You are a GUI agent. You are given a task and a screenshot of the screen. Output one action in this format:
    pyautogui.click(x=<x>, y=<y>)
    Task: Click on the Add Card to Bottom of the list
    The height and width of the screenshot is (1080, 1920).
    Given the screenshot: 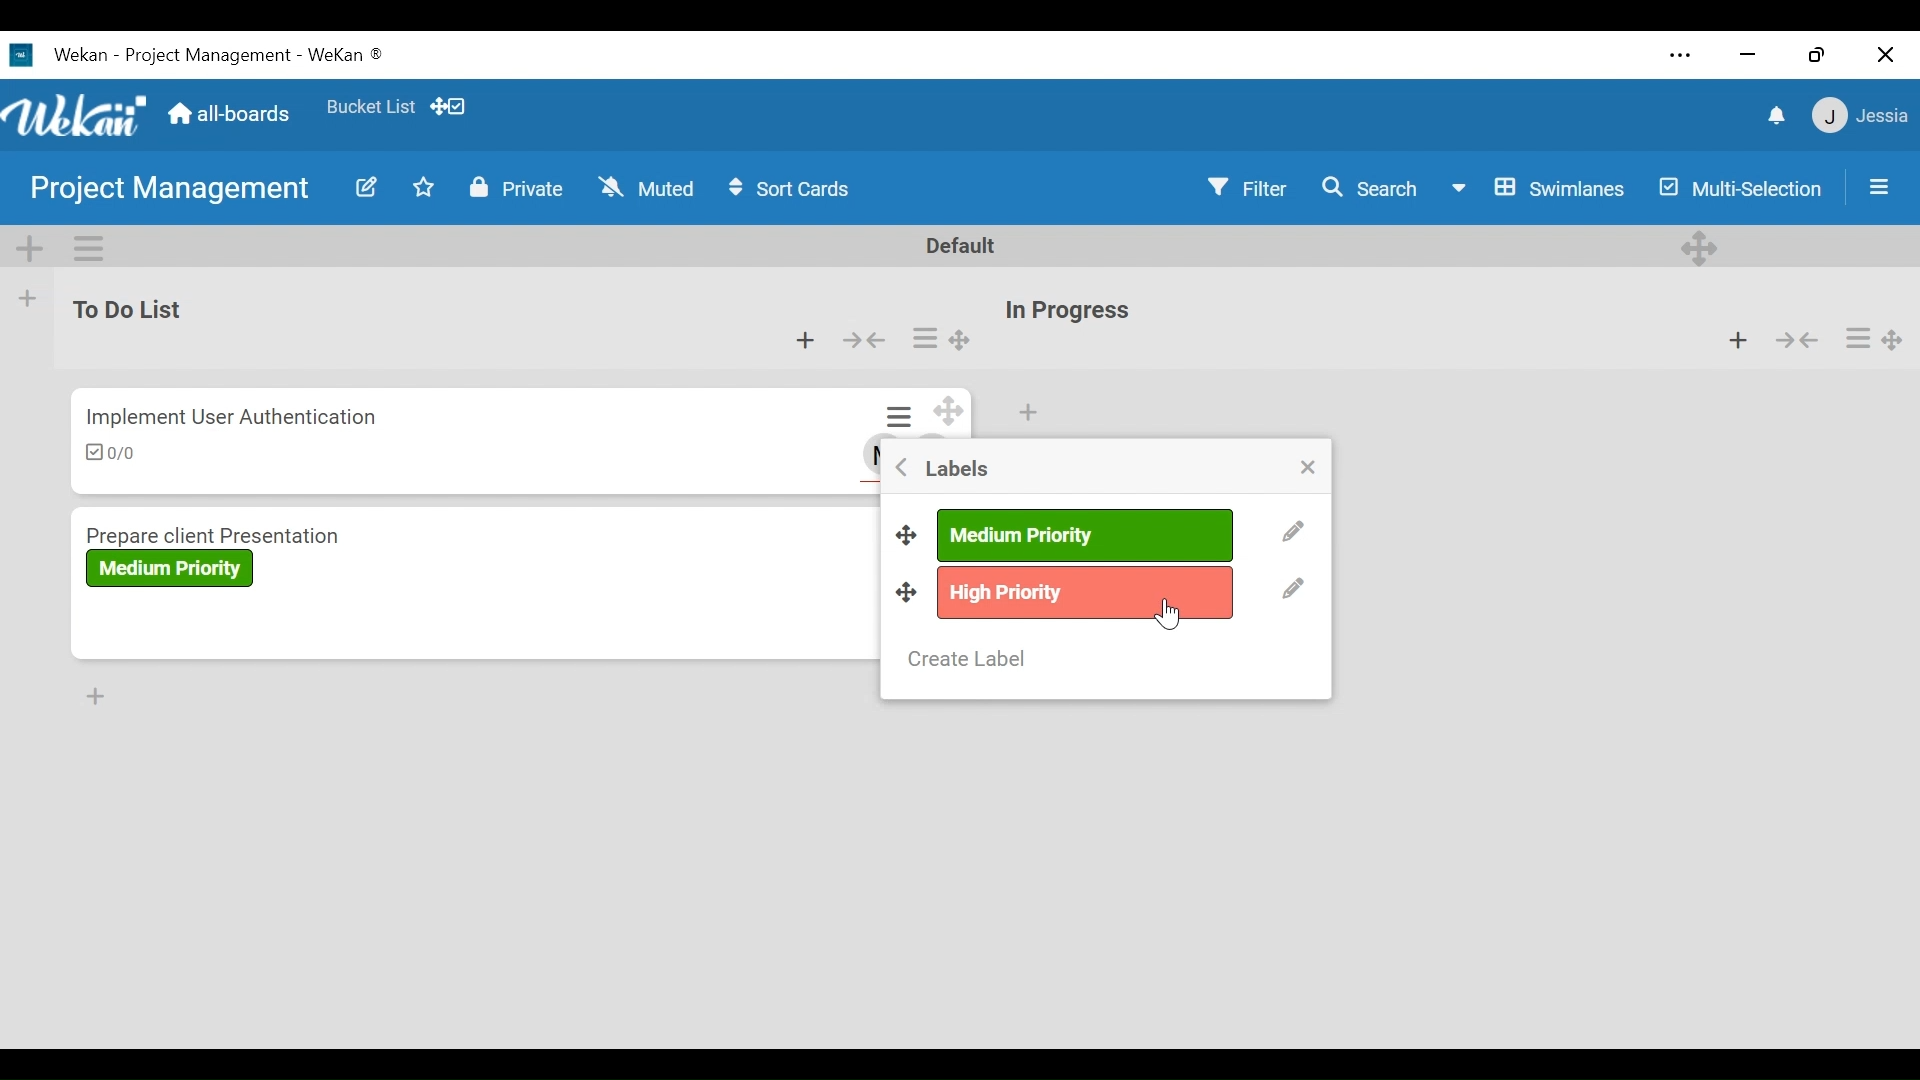 What is the action you would take?
    pyautogui.click(x=97, y=697)
    